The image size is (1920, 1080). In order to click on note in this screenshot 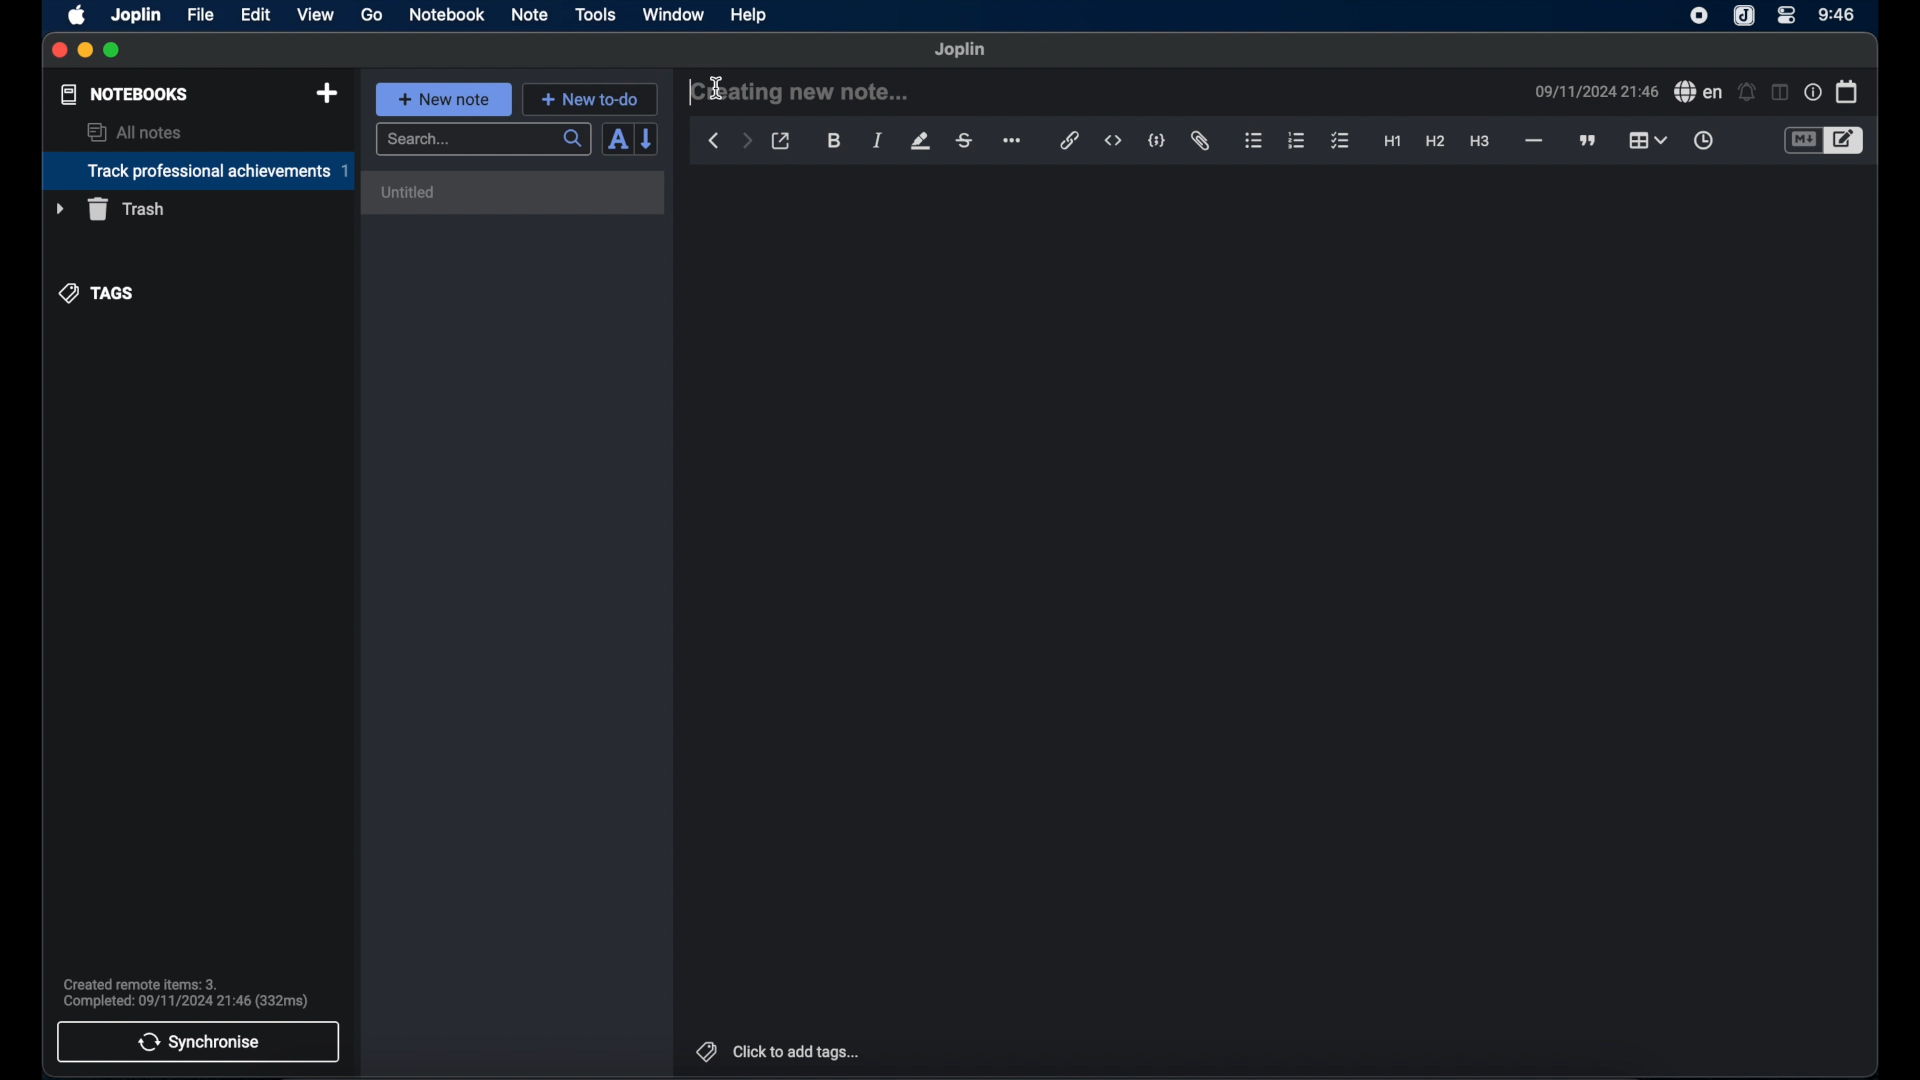, I will do `click(529, 14)`.